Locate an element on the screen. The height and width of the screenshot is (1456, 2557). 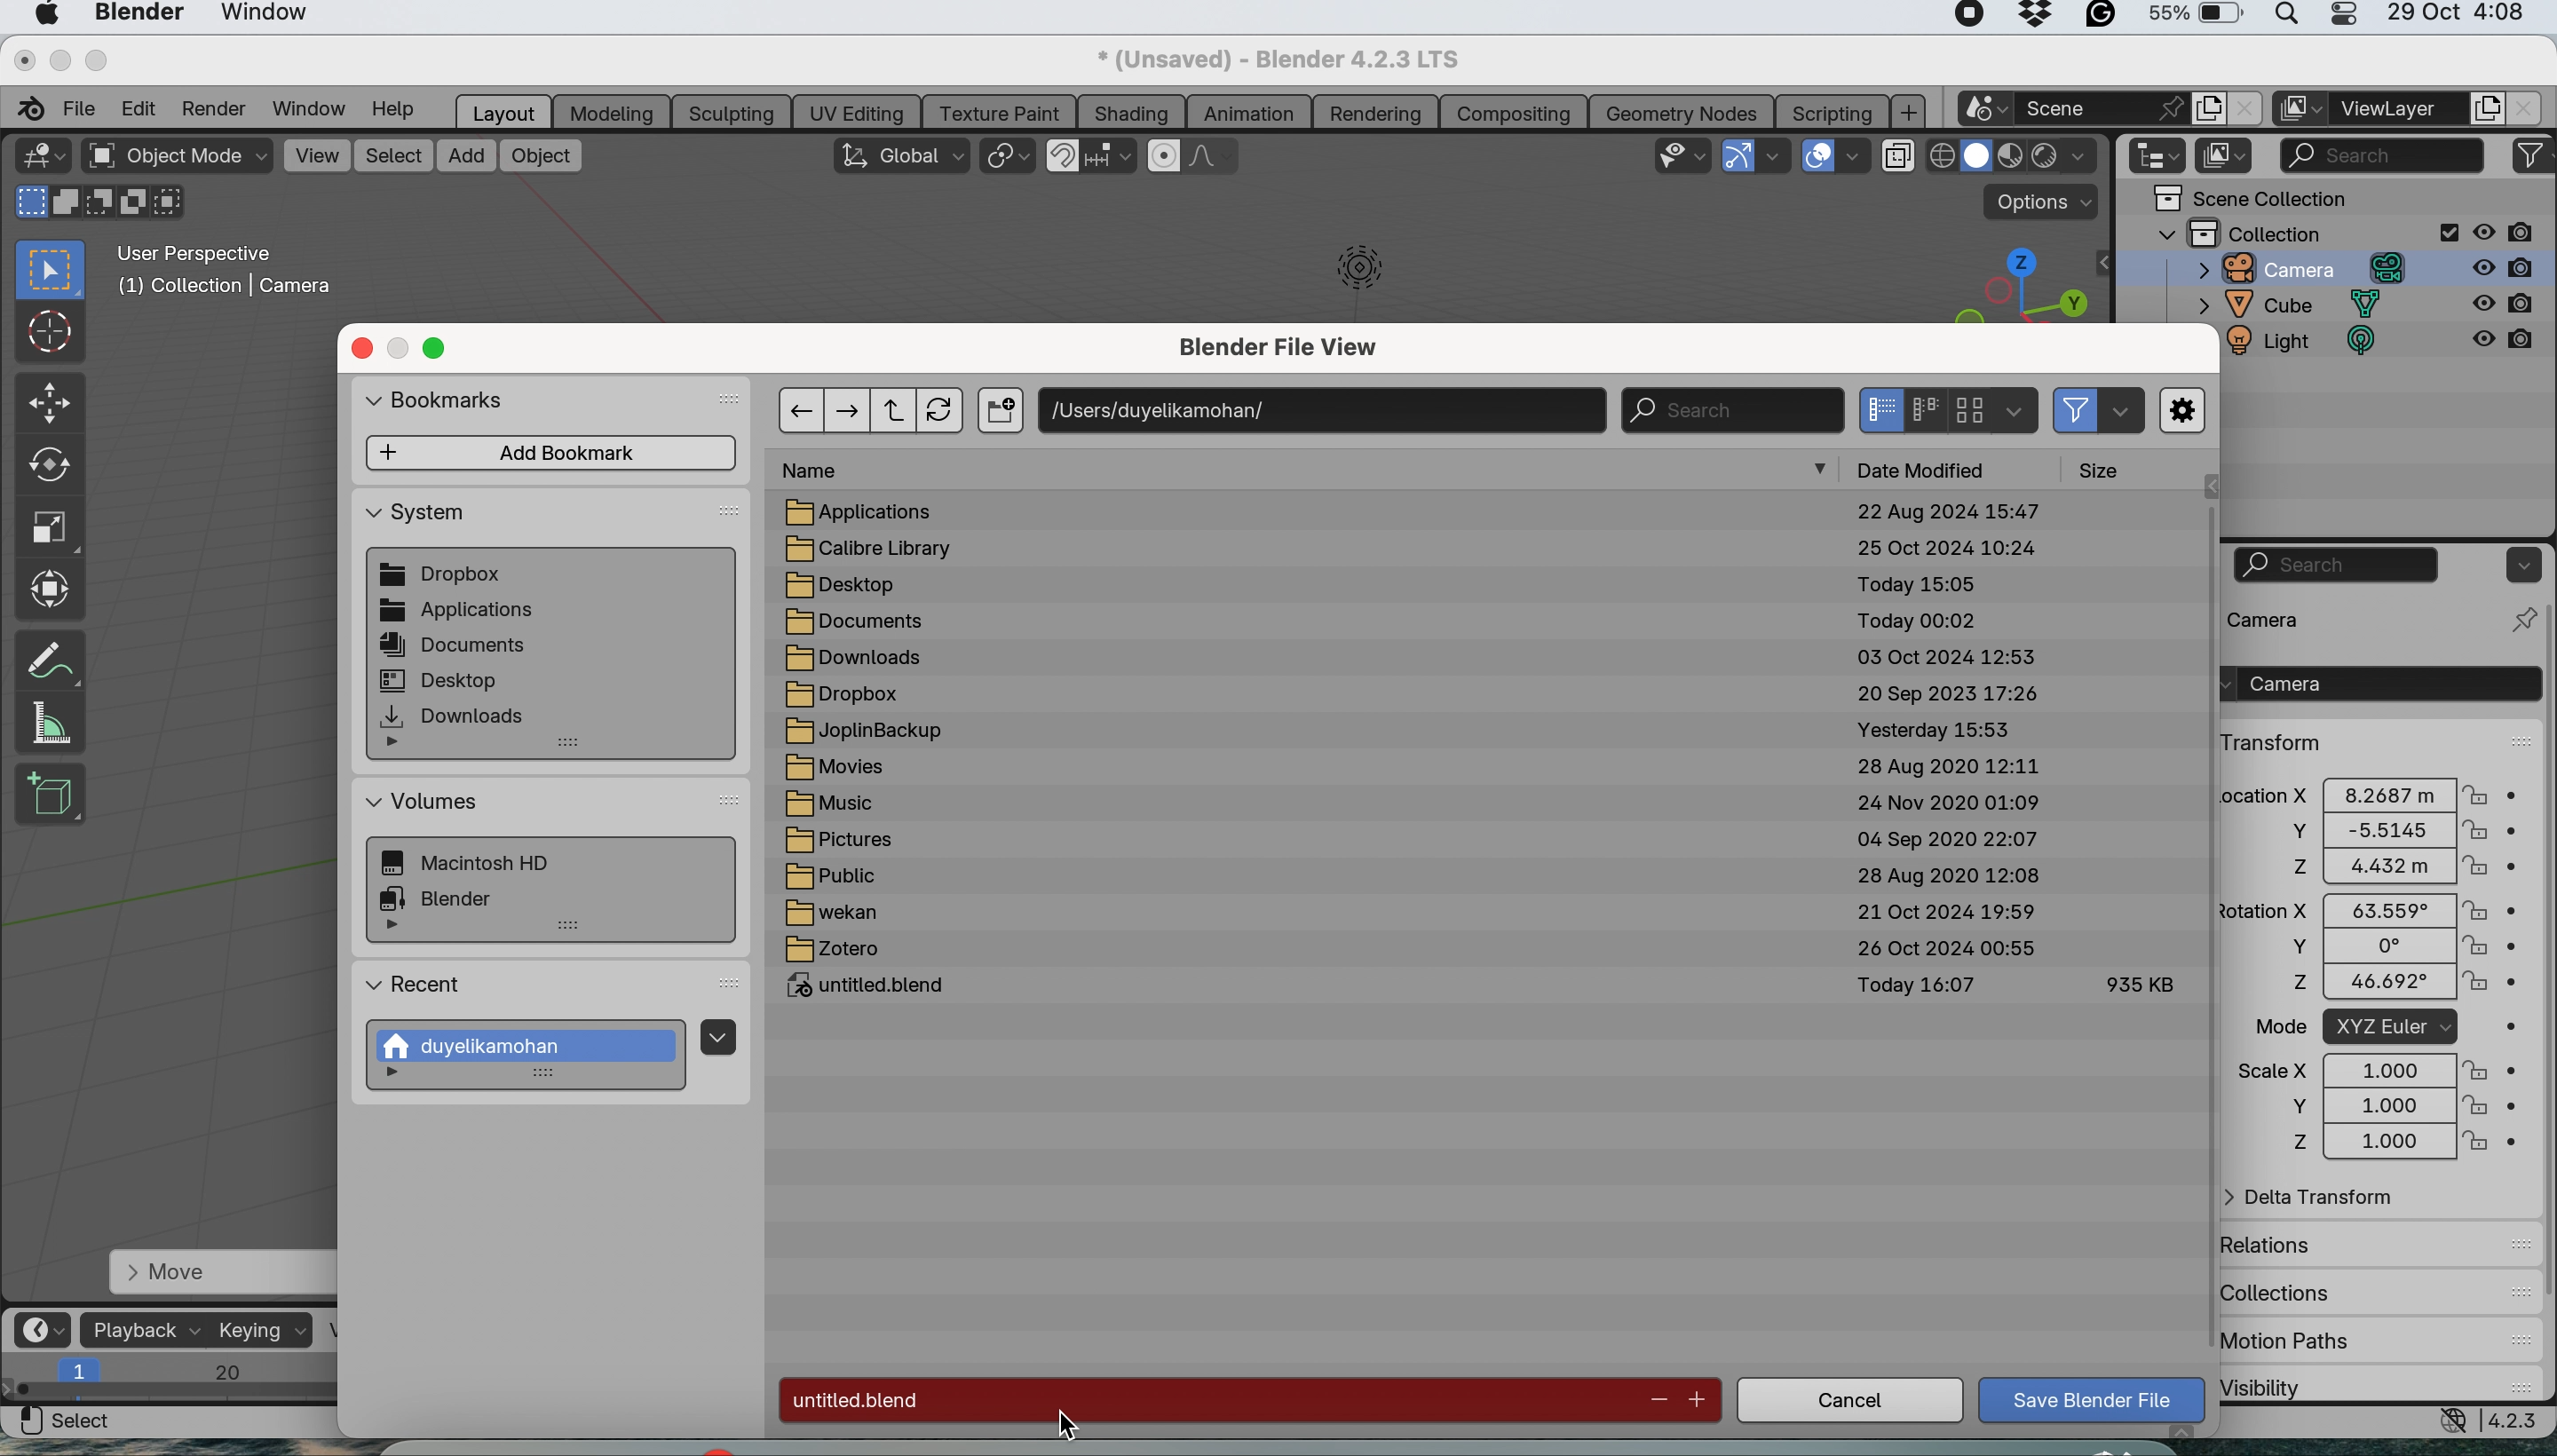
camera is located at coordinates (2377, 683).